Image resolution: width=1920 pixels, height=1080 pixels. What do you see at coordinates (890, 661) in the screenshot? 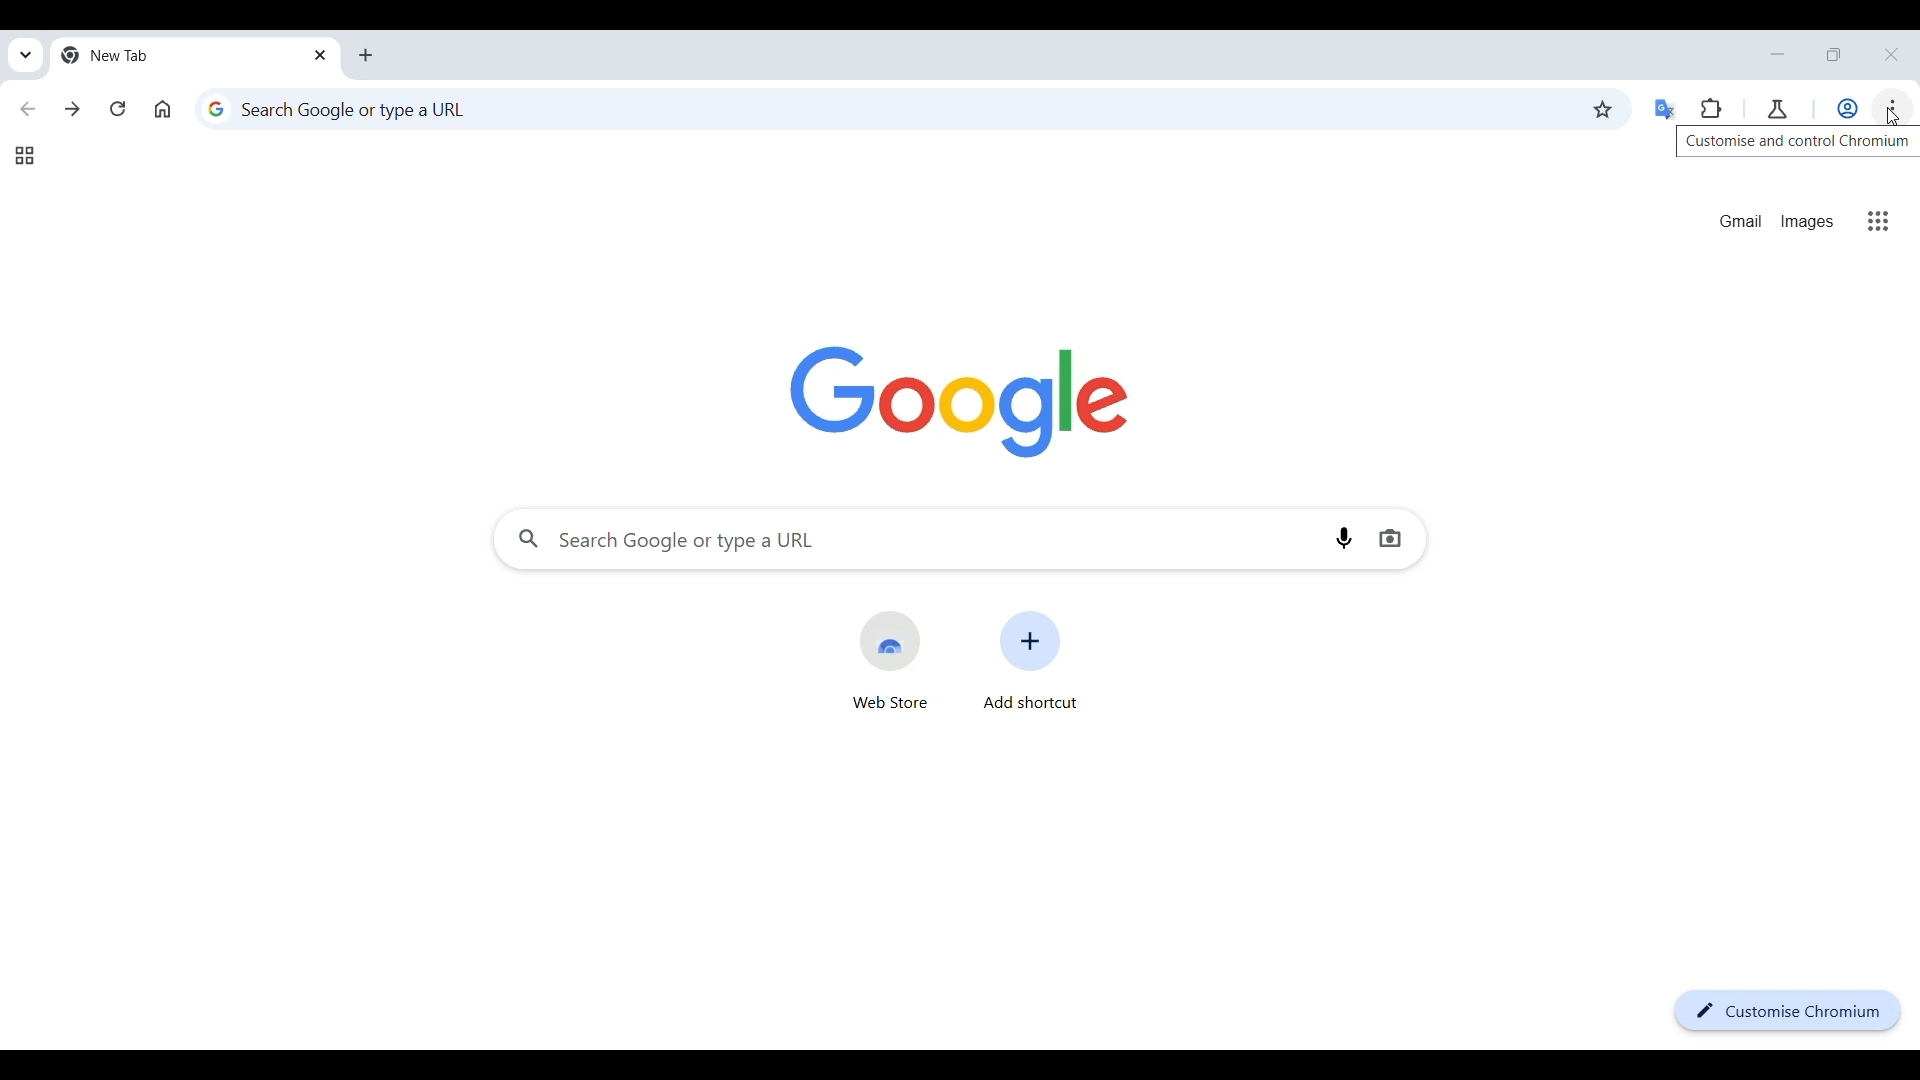
I see `Web store` at bounding box center [890, 661].